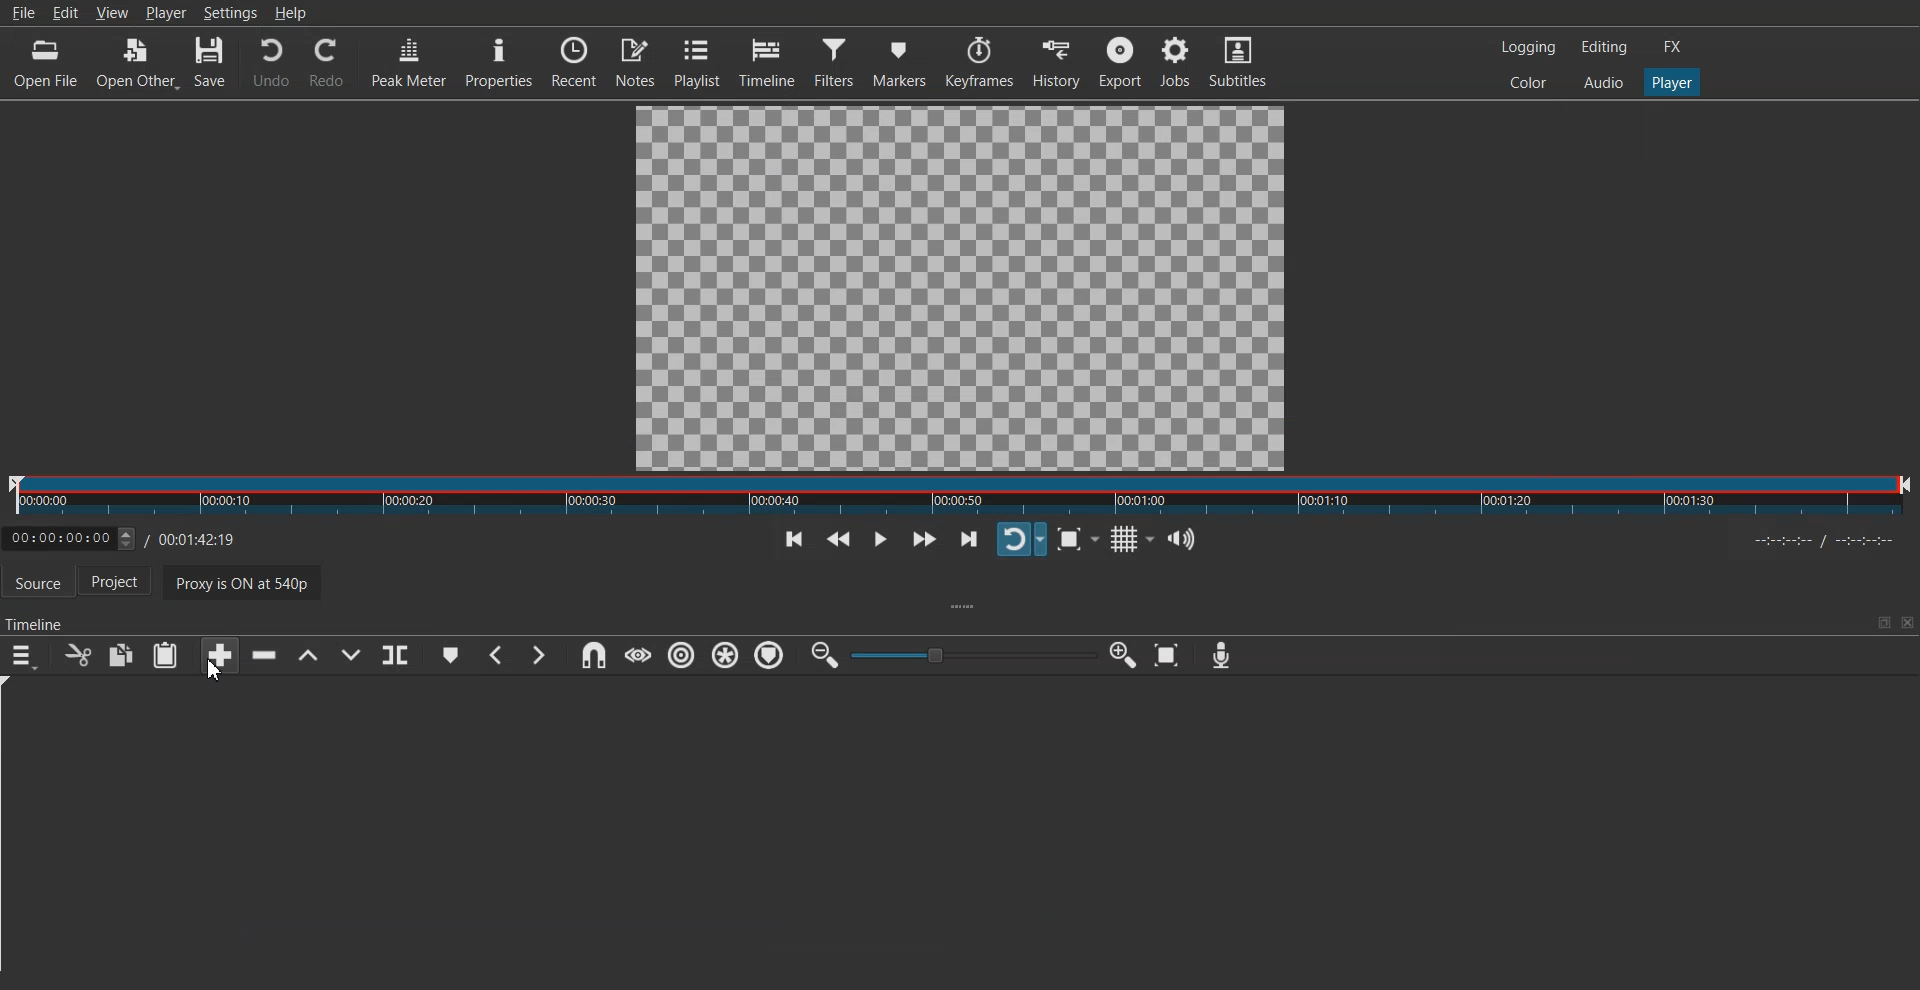 This screenshot has width=1920, height=990. I want to click on Next Marker, so click(537, 655).